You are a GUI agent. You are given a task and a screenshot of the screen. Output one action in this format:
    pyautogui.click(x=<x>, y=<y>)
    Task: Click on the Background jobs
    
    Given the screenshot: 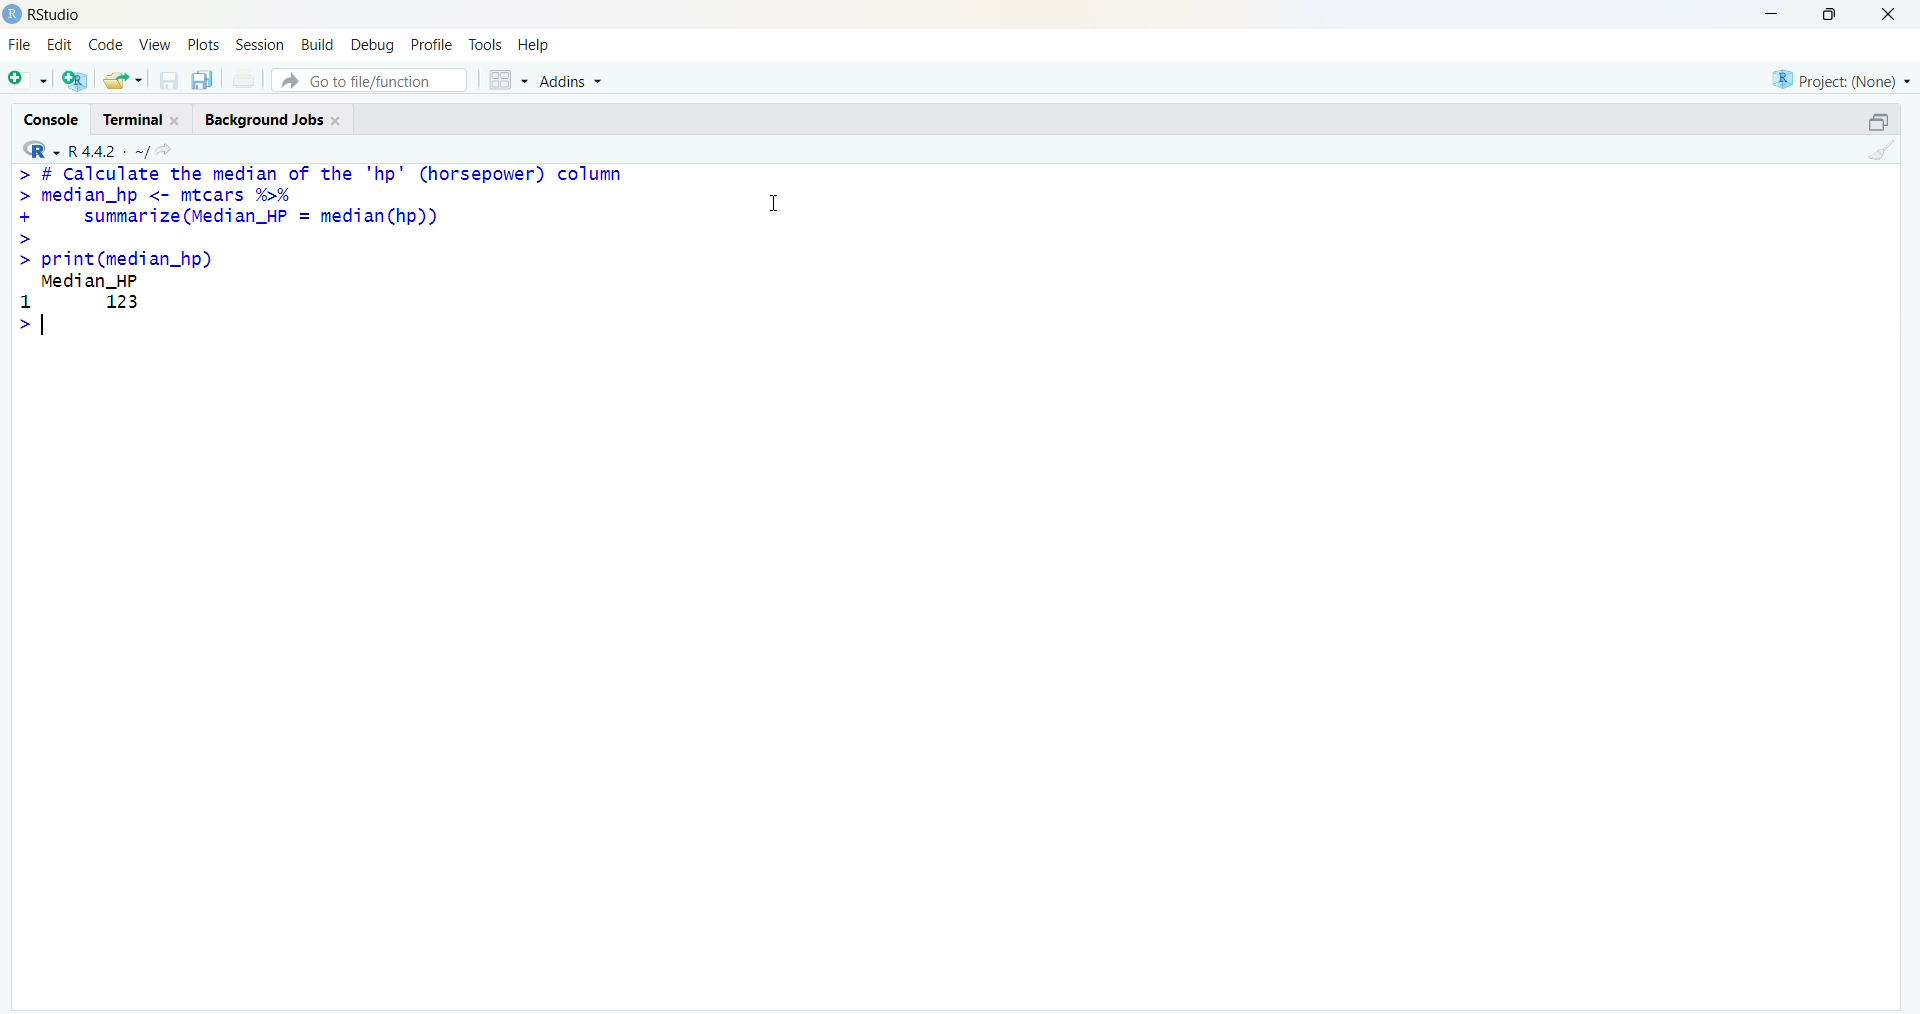 What is the action you would take?
    pyautogui.click(x=262, y=120)
    